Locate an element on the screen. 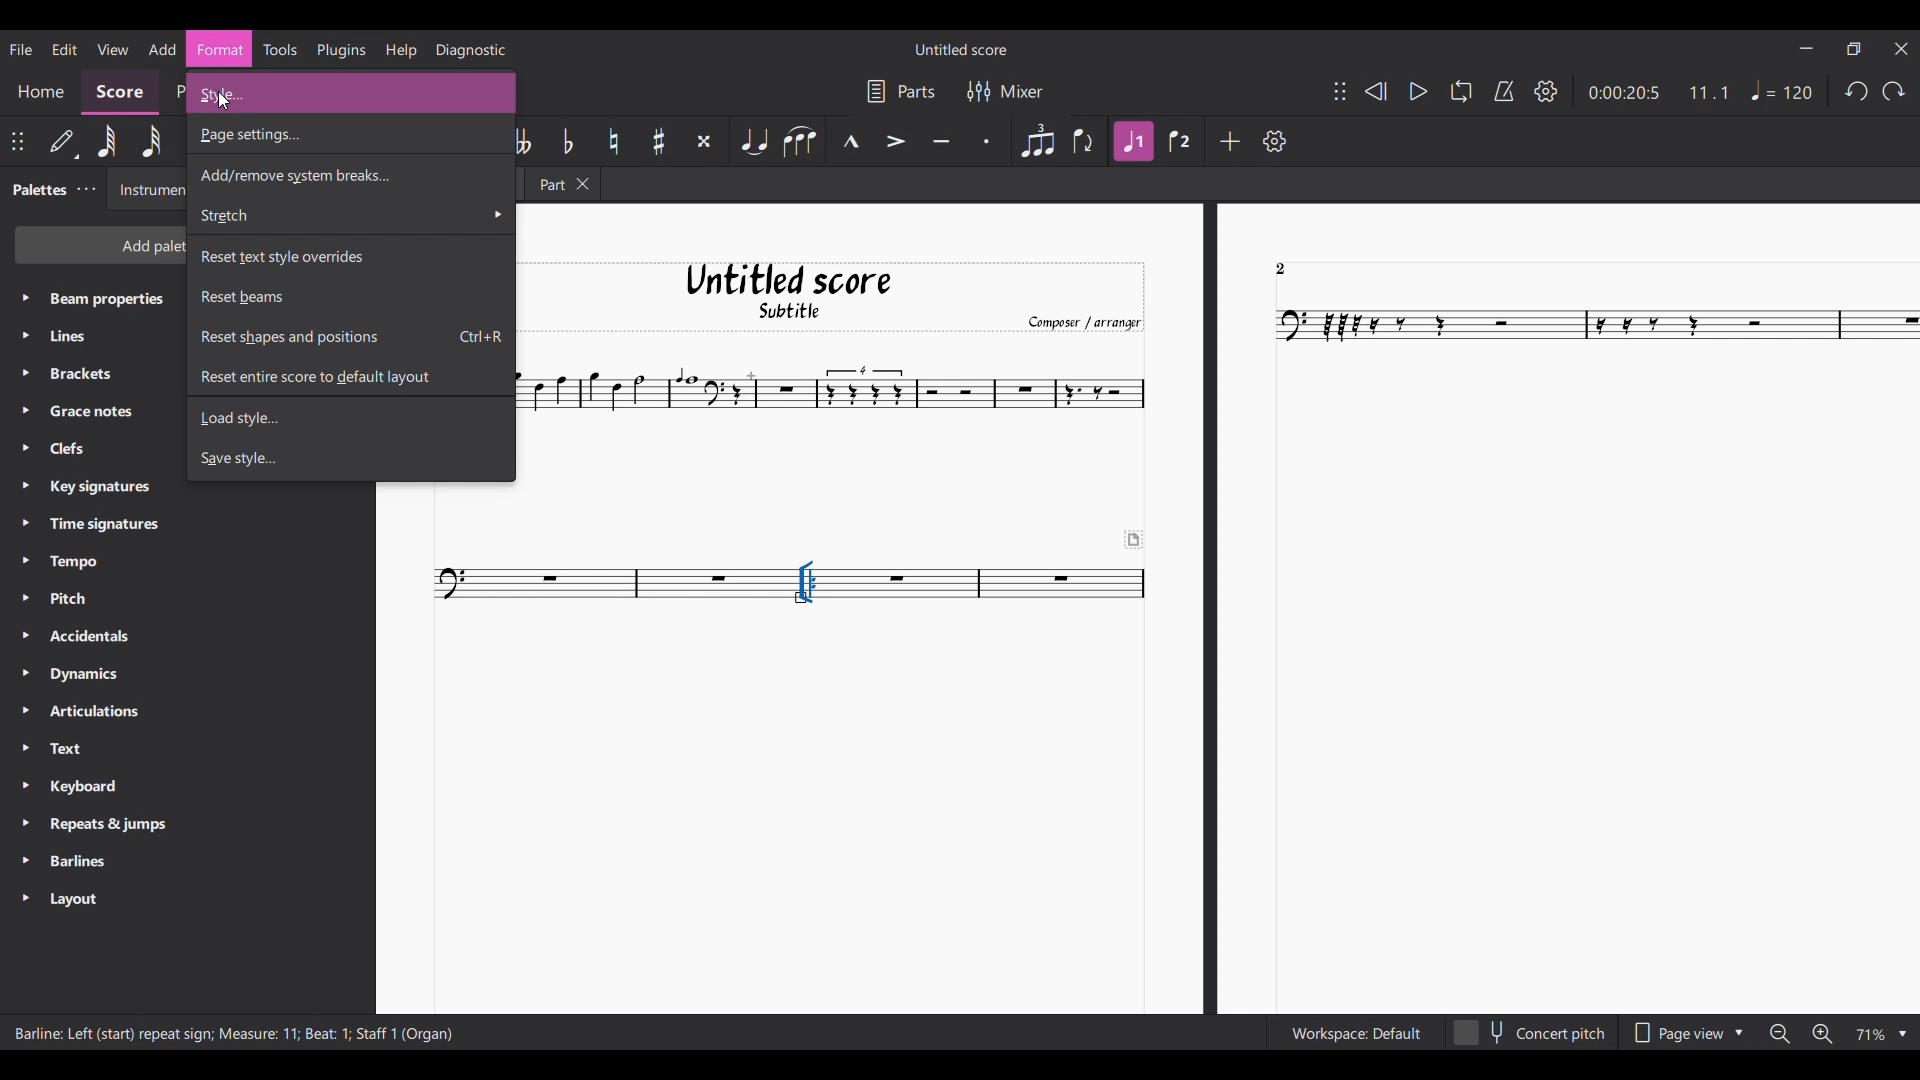 This screenshot has width=1920, height=1080. Help menu is located at coordinates (402, 51).